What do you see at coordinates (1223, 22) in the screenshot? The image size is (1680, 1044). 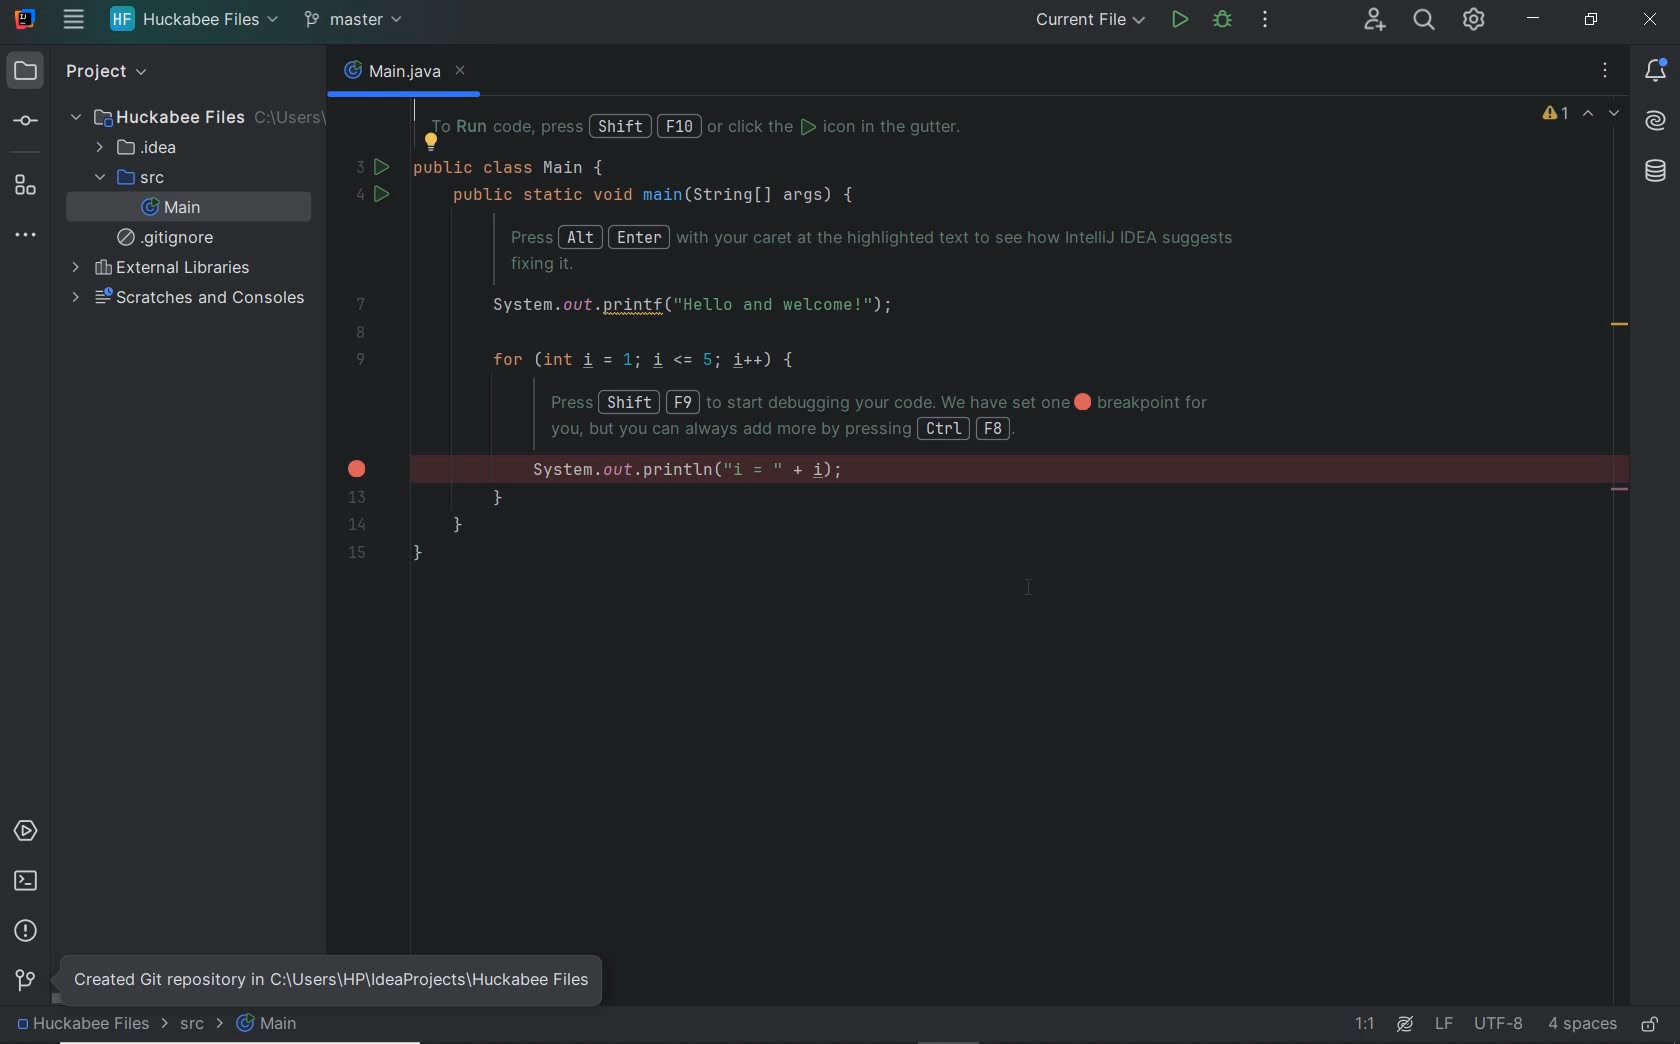 I see `debug` at bounding box center [1223, 22].